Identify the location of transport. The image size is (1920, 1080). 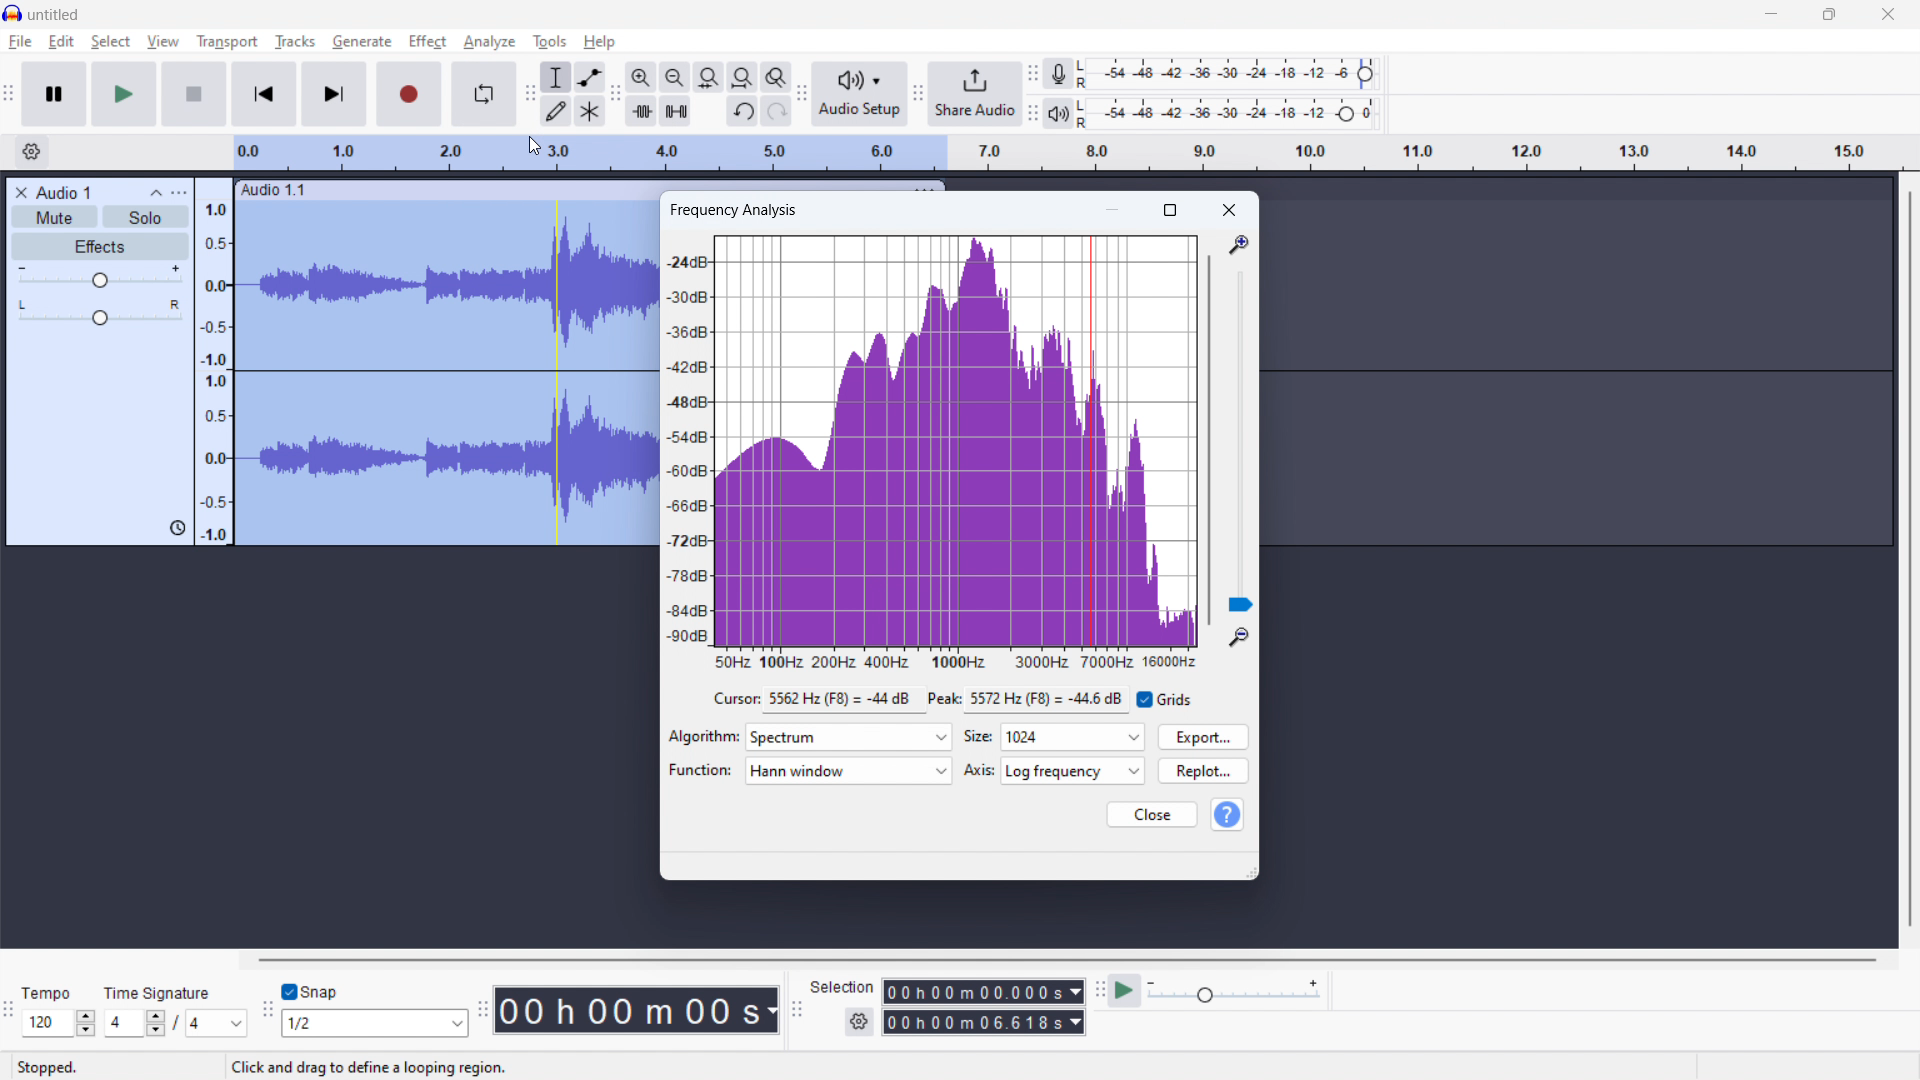
(226, 41).